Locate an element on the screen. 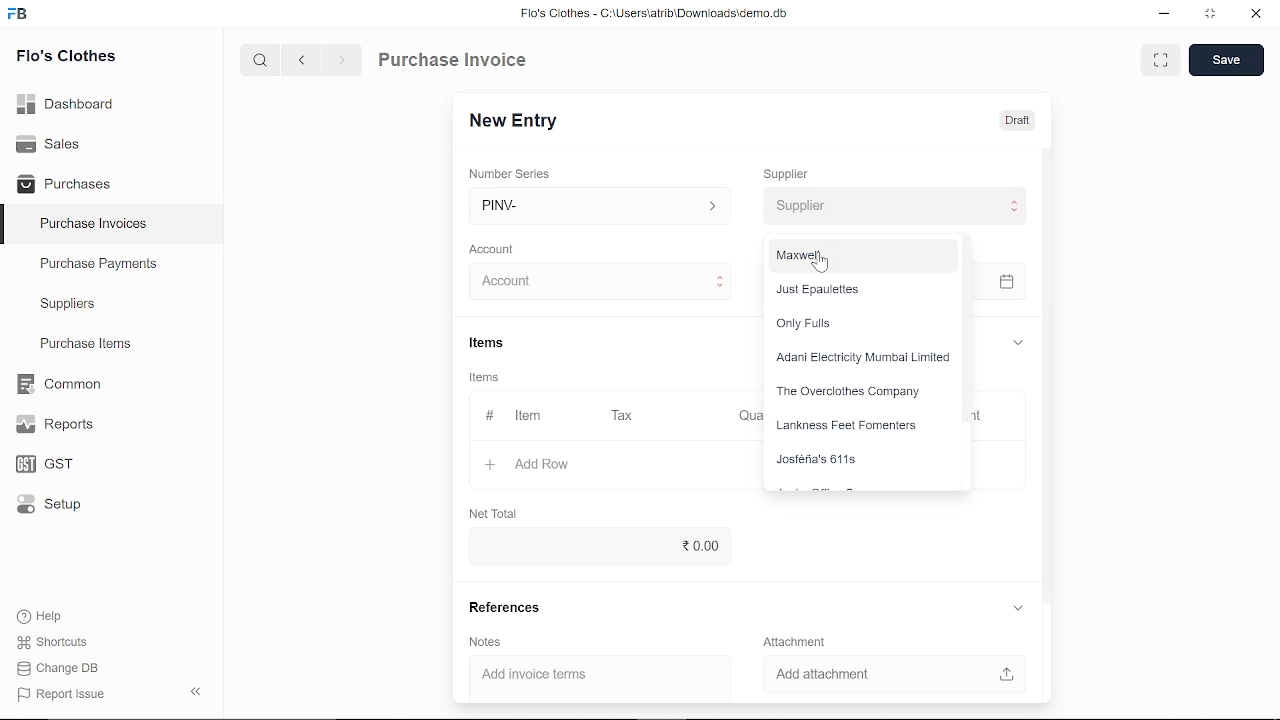 Image resolution: width=1280 pixels, height=720 pixels. Lankness Feet Fomenters is located at coordinates (854, 428).